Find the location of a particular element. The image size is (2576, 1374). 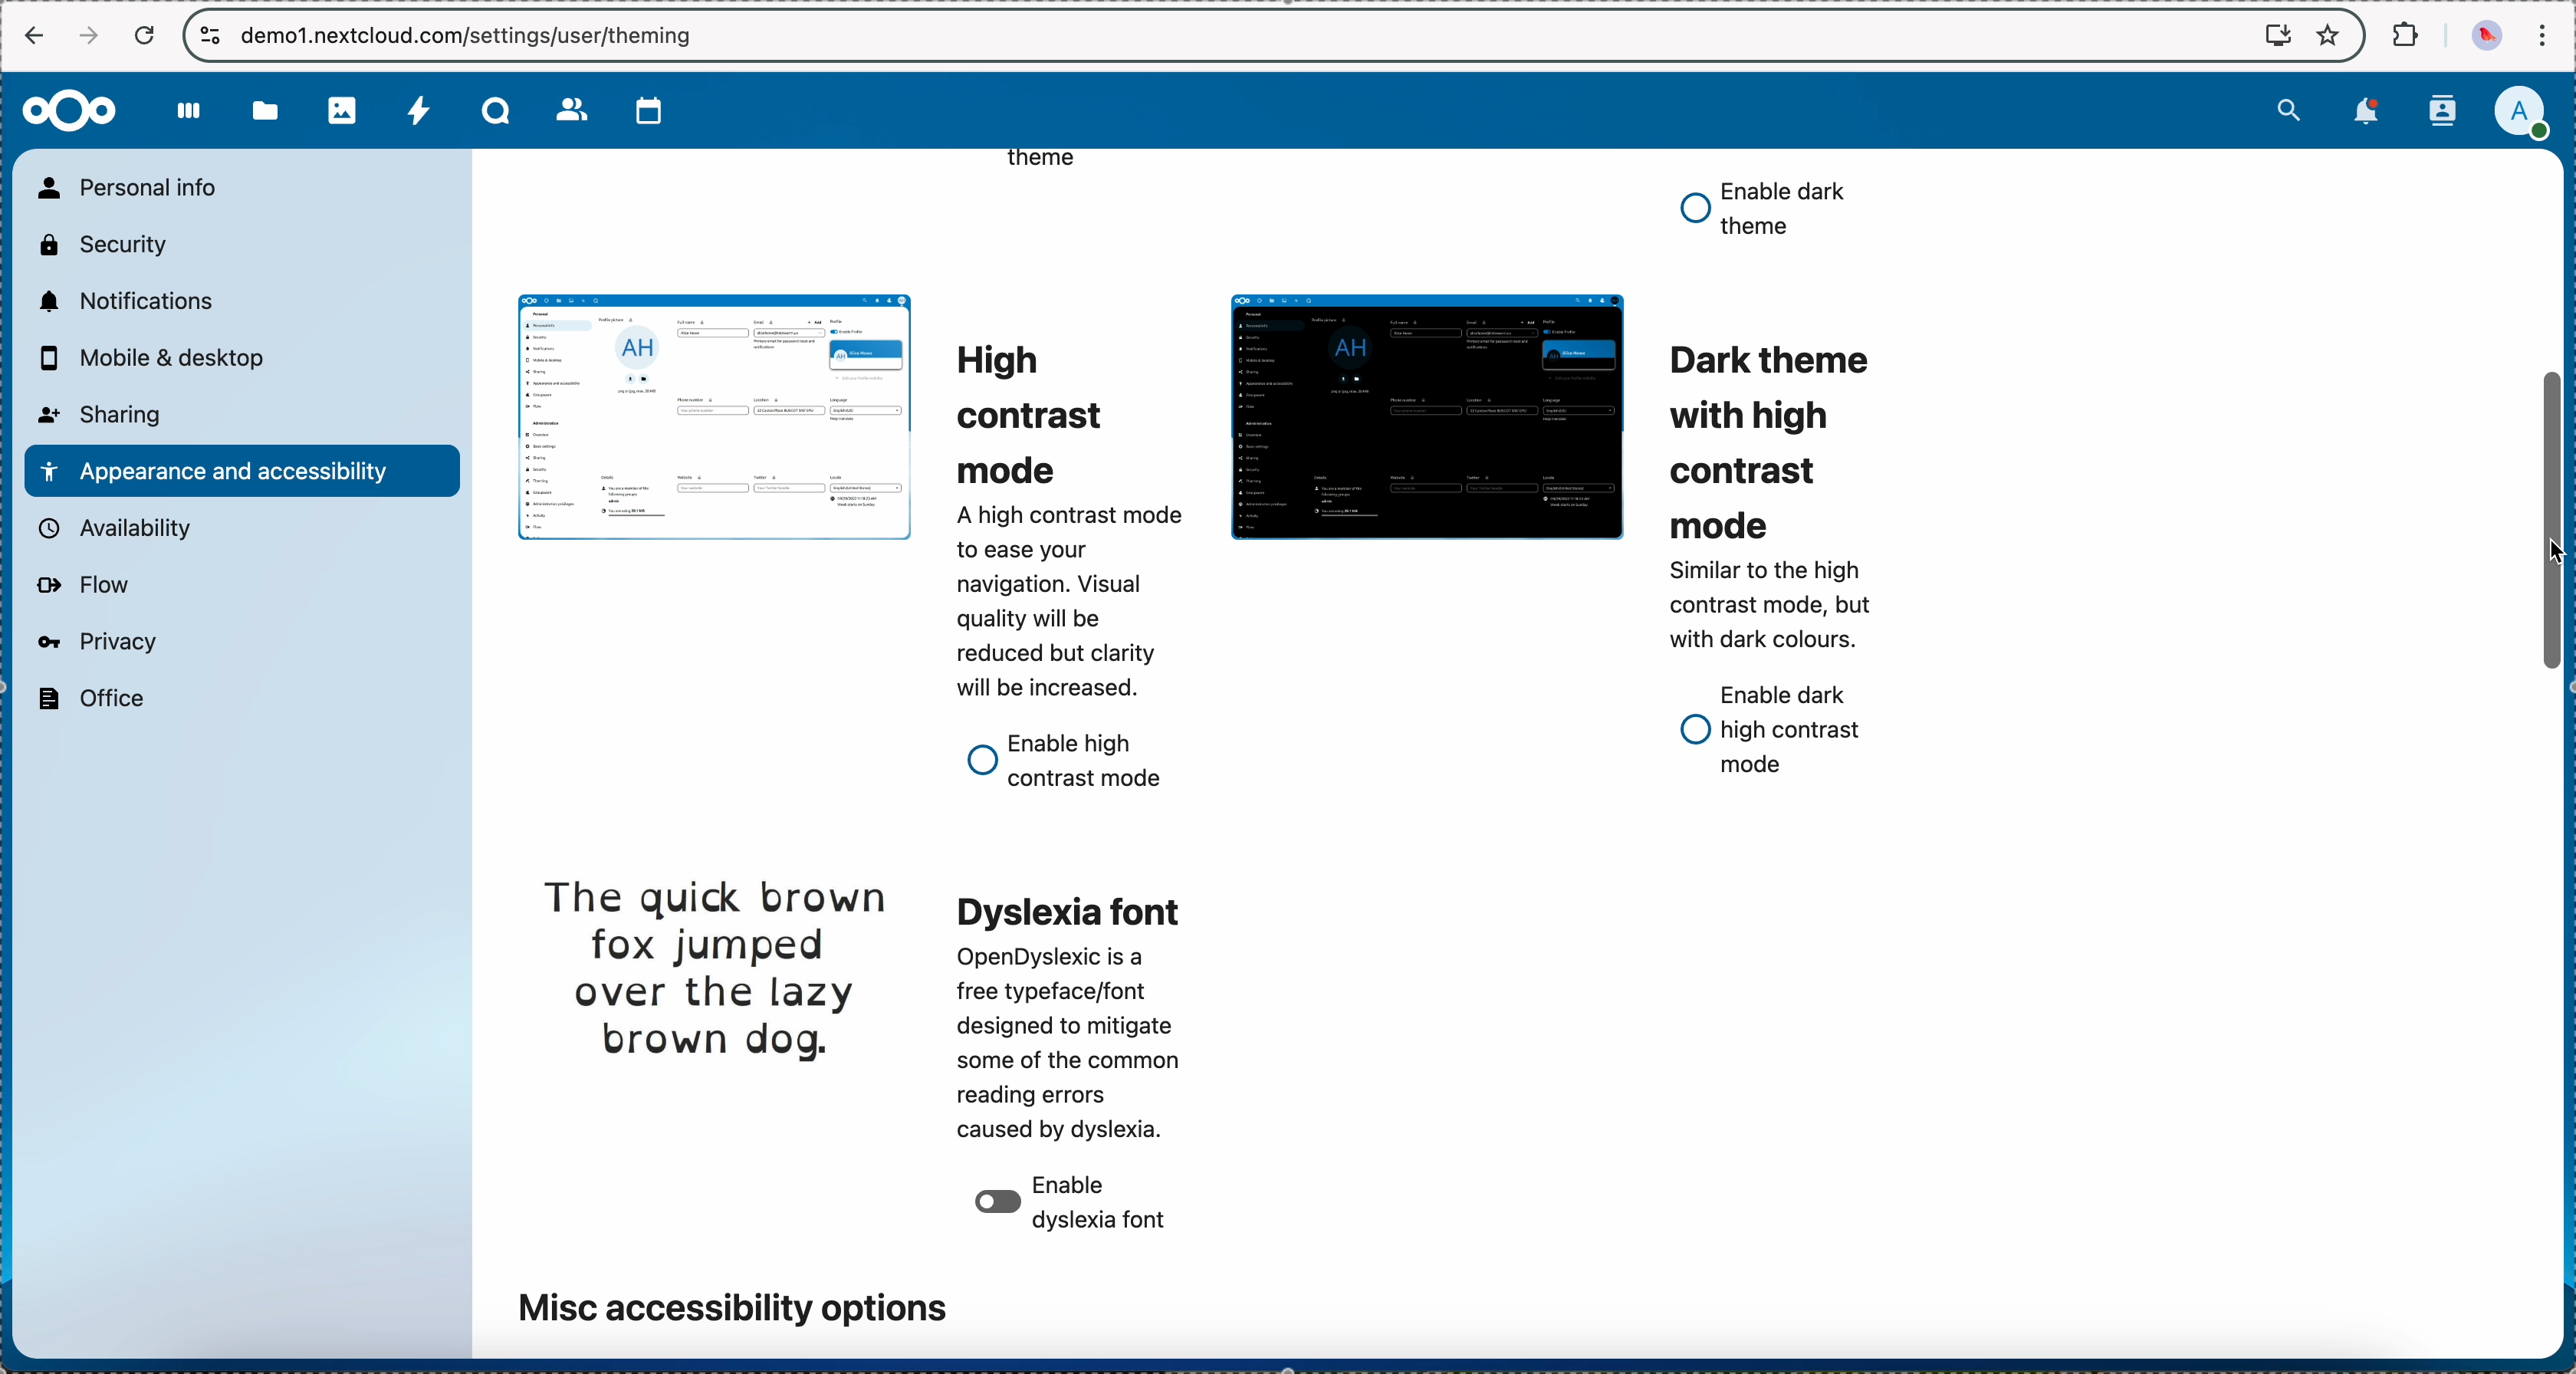

mobile and desktop is located at coordinates (161, 356).